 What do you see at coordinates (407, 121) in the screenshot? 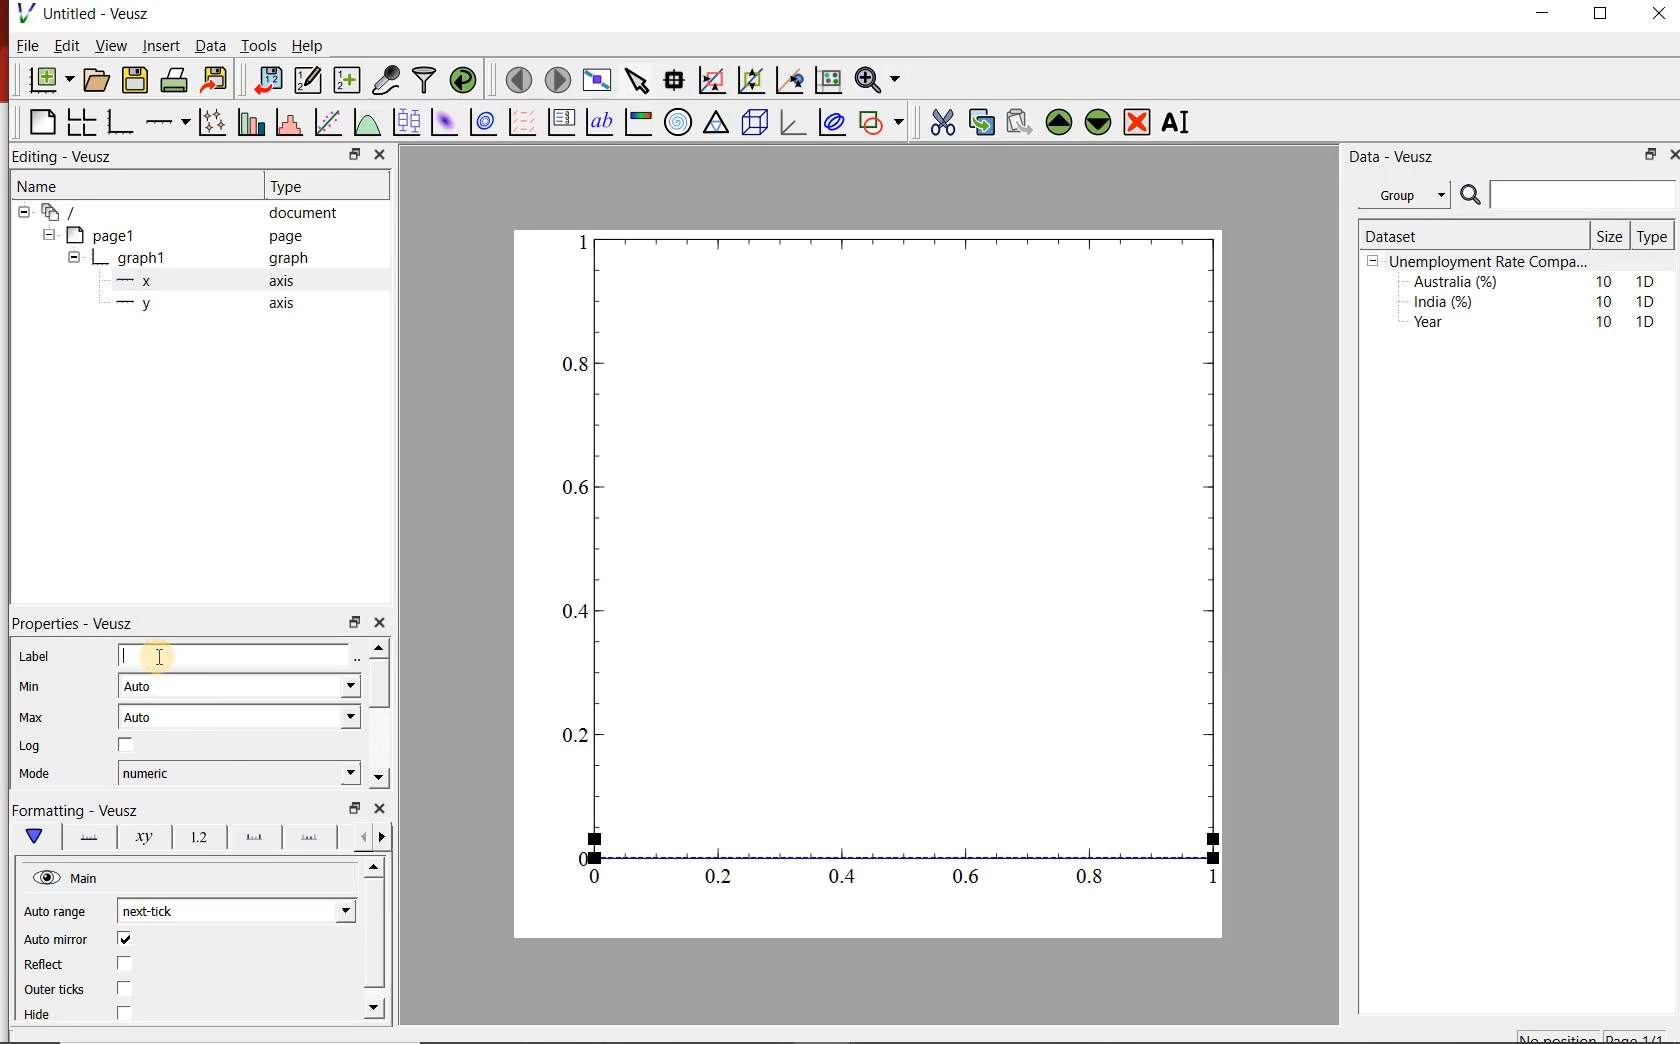
I see `plot box plots` at bounding box center [407, 121].